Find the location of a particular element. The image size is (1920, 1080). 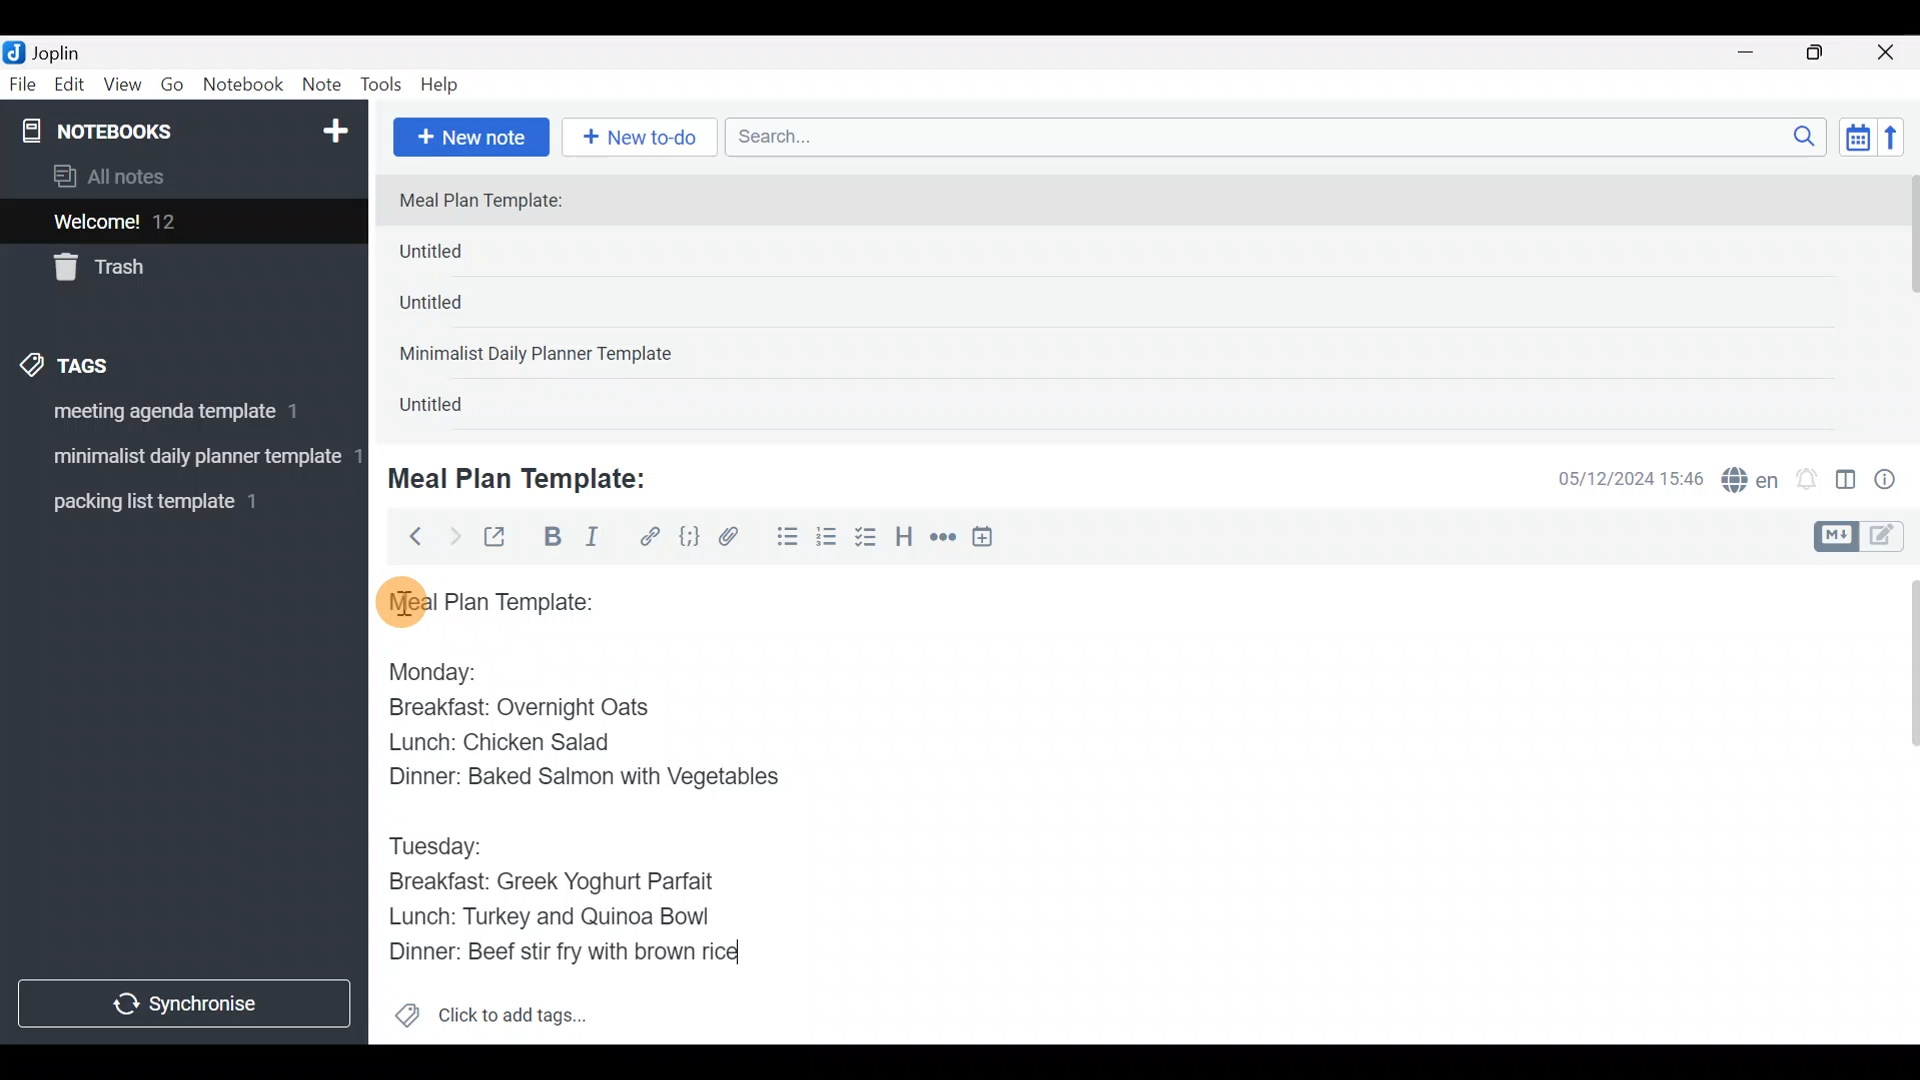

text Cursor is located at coordinates (775, 955).